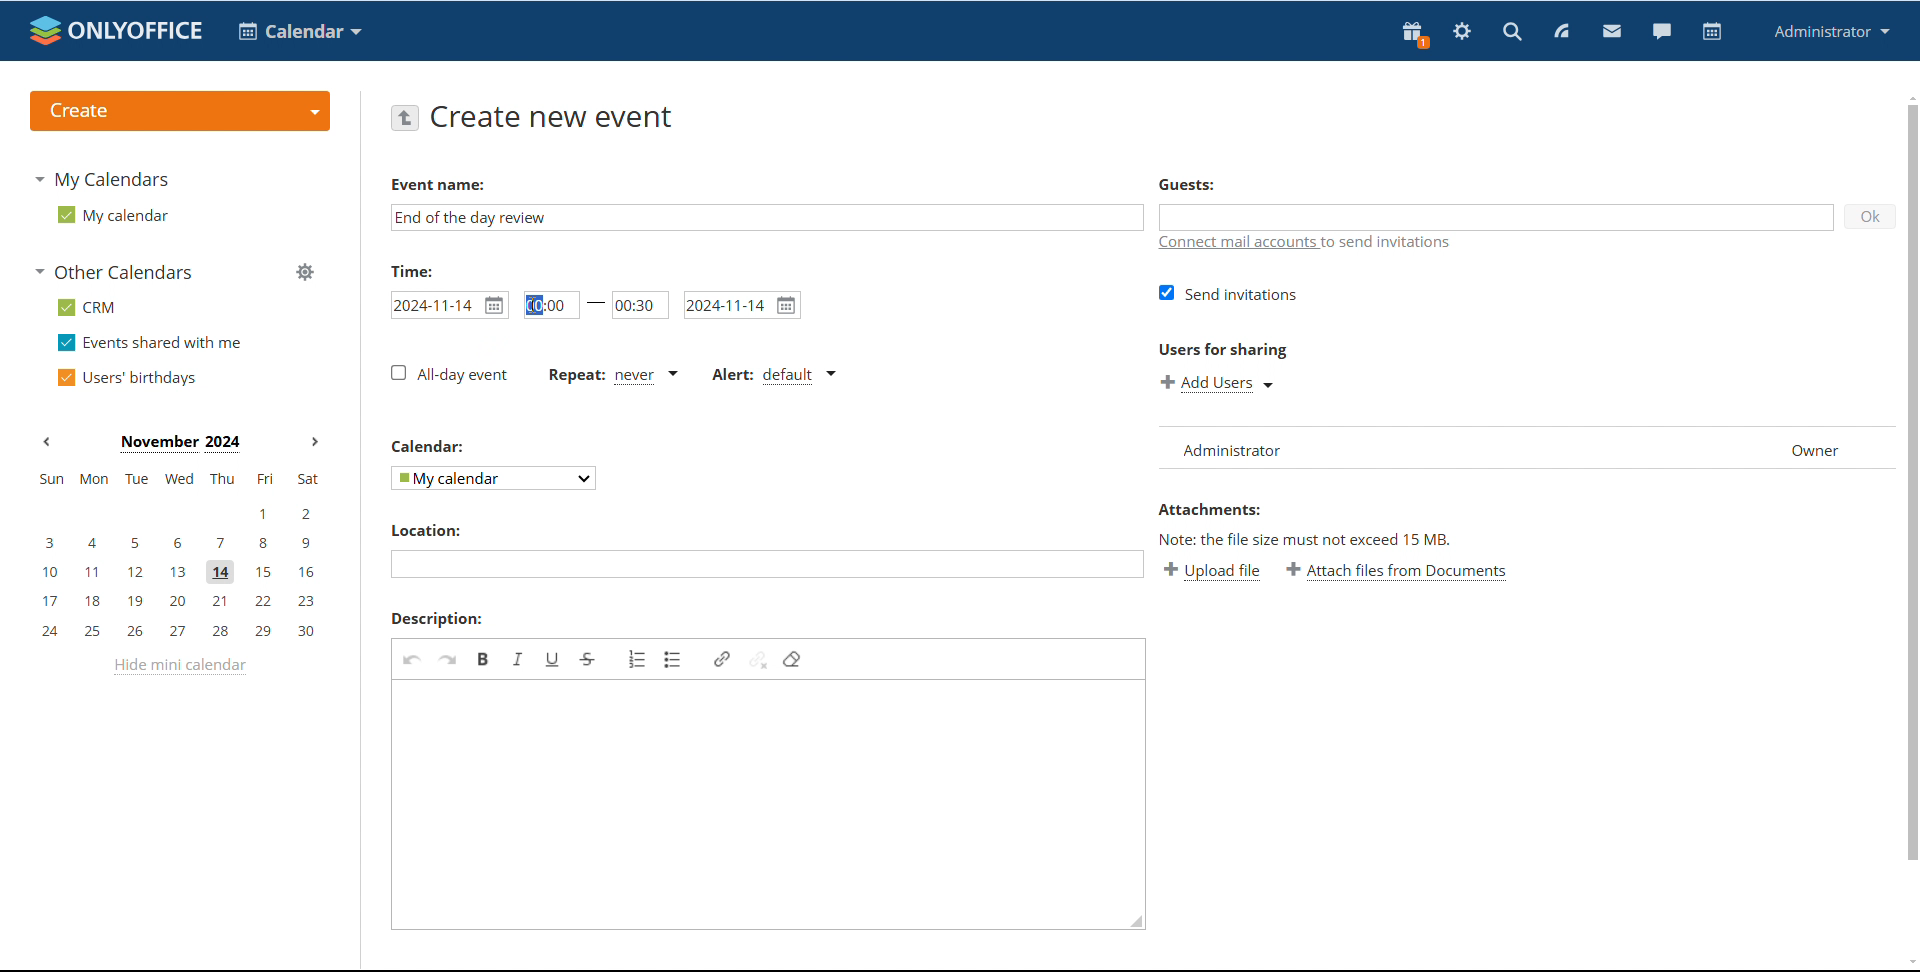  Describe the element at coordinates (184, 601) in the screenshot. I see `17, 18, 19, 20, 21, 22, 23` at that location.